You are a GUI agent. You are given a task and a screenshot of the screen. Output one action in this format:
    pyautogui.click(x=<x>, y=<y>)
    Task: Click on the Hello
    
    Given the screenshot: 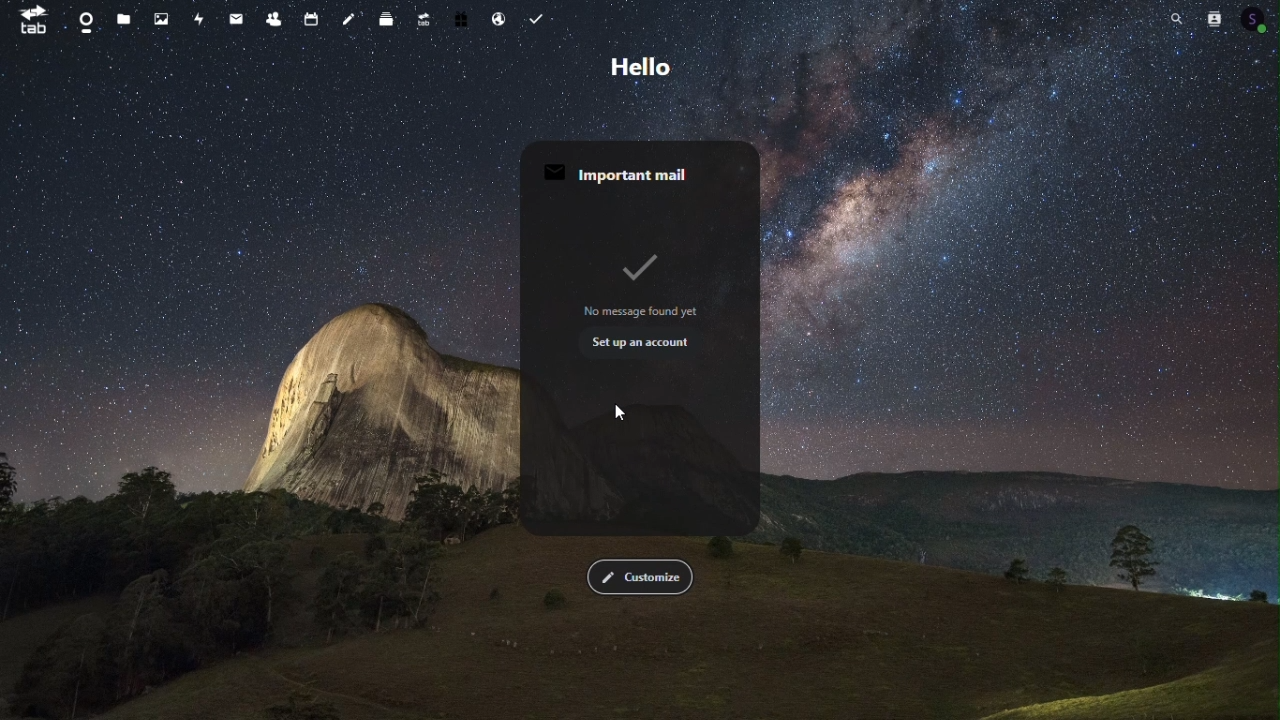 What is the action you would take?
    pyautogui.click(x=640, y=66)
    